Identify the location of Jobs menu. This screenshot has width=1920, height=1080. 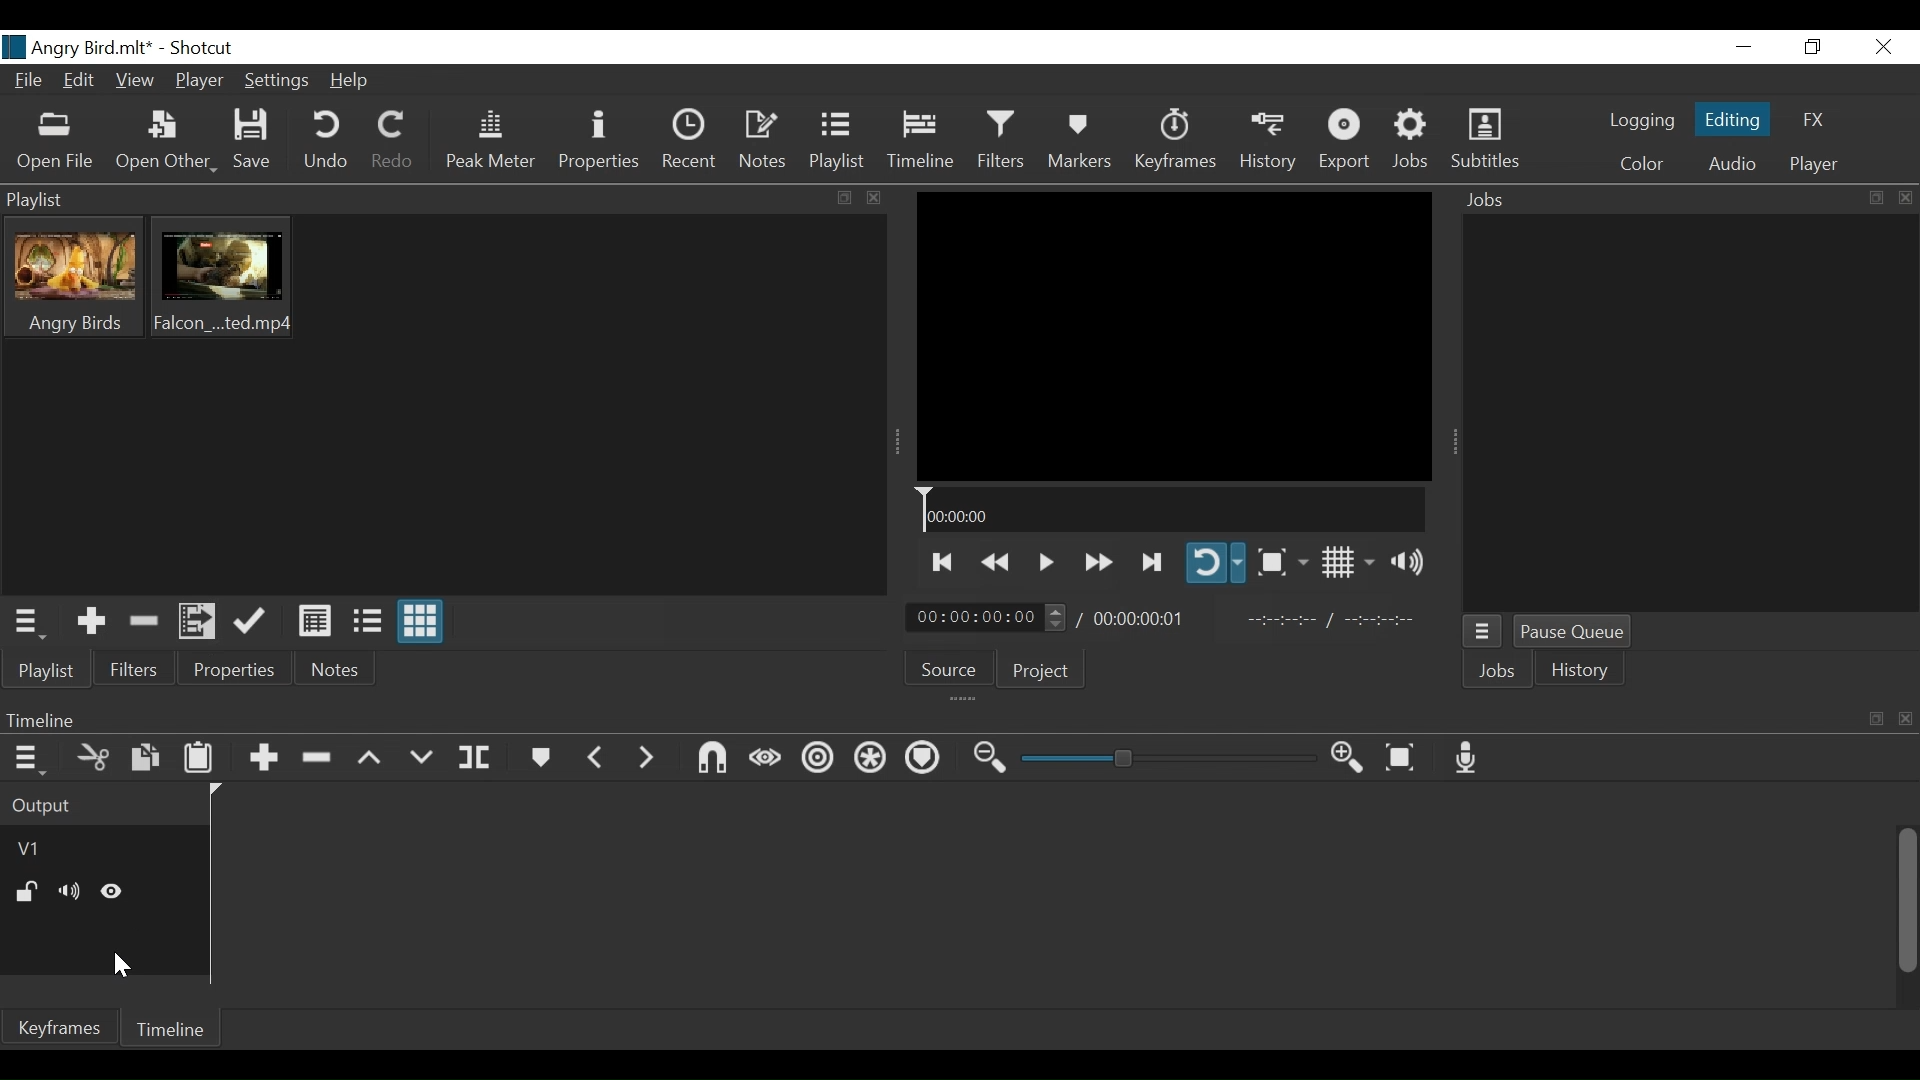
(1484, 631).